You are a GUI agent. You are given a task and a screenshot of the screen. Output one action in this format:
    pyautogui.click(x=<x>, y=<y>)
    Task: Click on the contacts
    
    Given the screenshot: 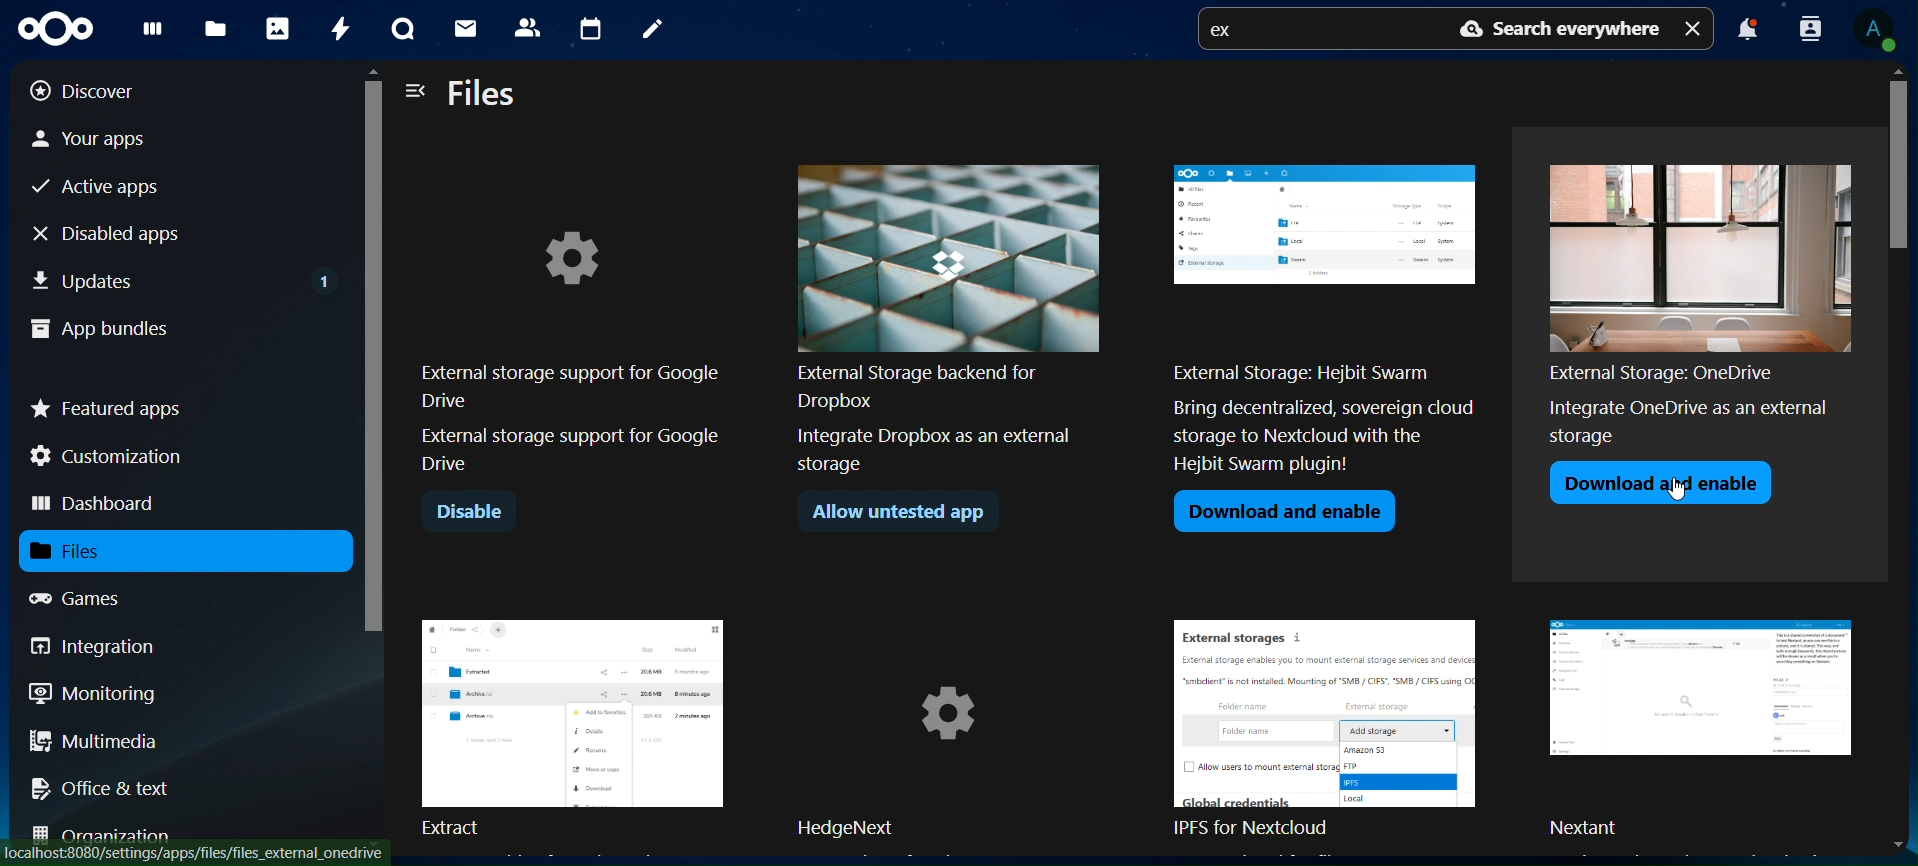 What is the action you would take?
    pyautogui.click(x=527, y=26)
    